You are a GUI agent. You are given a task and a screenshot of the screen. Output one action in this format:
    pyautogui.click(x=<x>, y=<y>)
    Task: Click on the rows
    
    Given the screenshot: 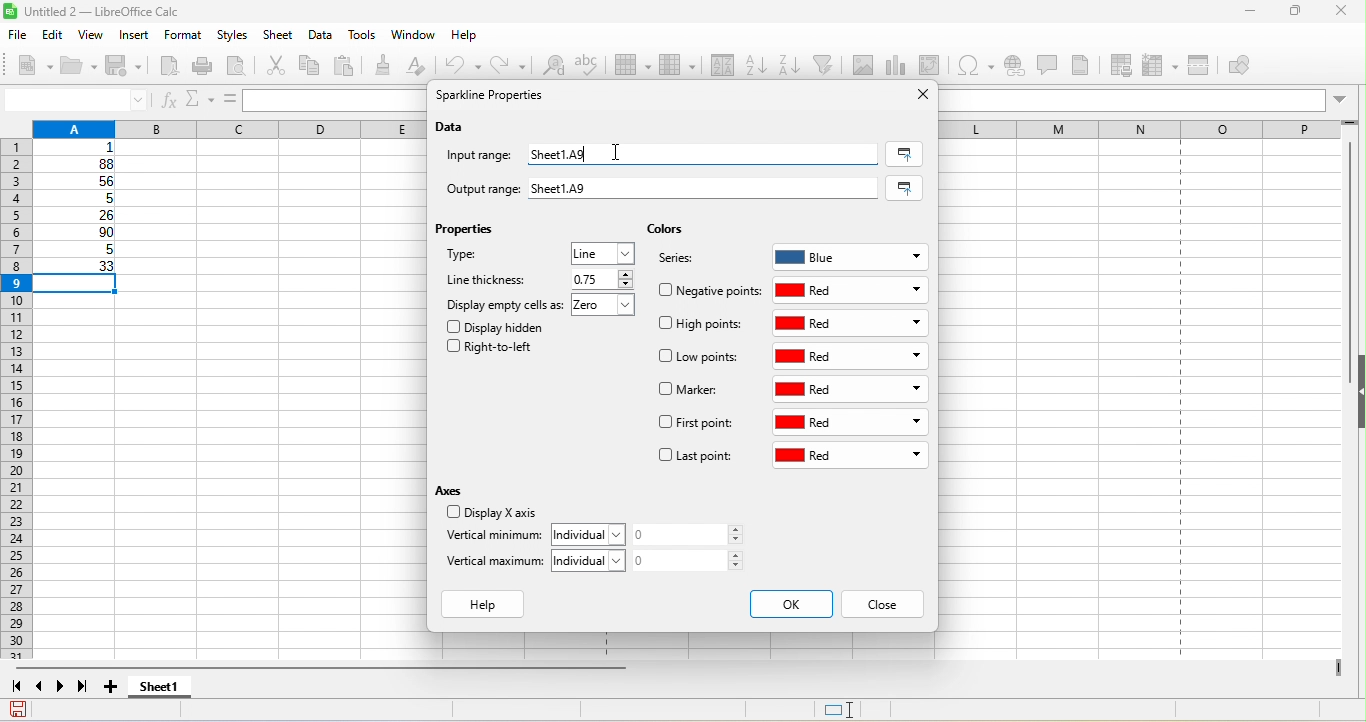 What is the action you would take?
    pyautogui.click(x=15, y=401)
    